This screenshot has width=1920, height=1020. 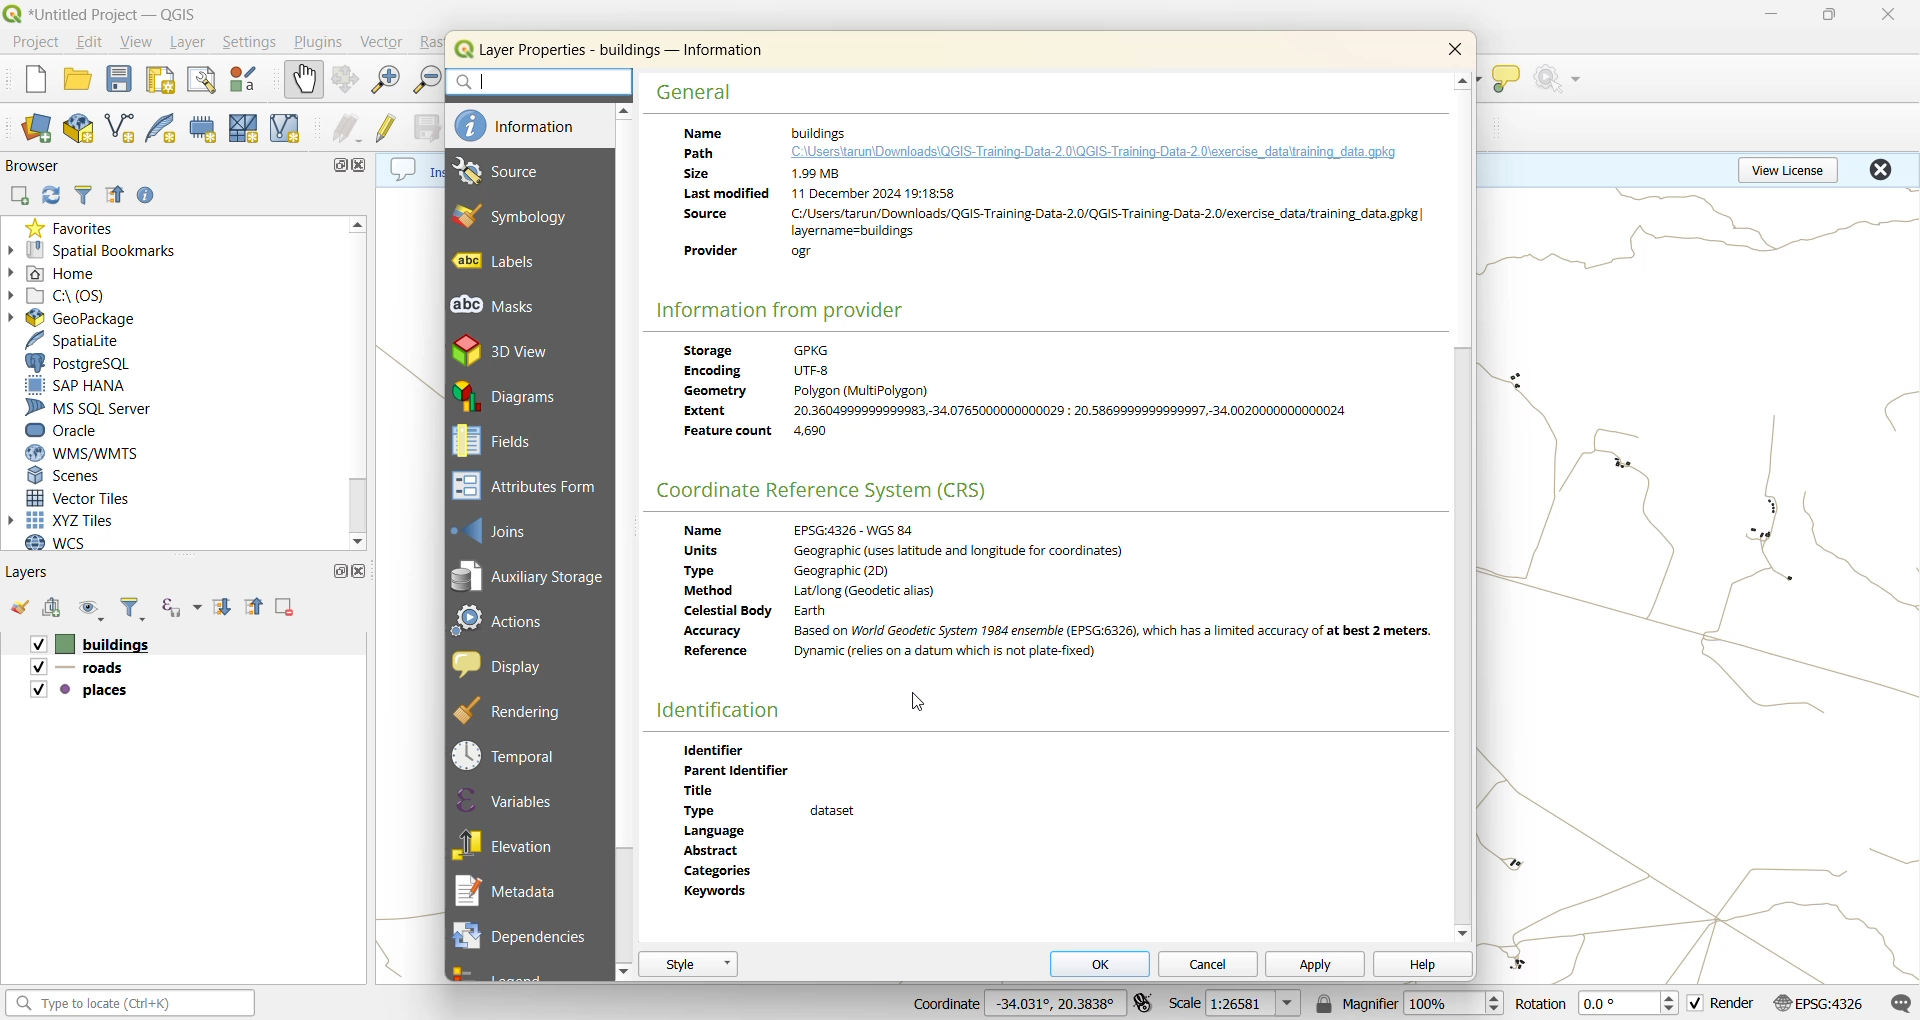 I want to click on places, so click(x=86, y=689).